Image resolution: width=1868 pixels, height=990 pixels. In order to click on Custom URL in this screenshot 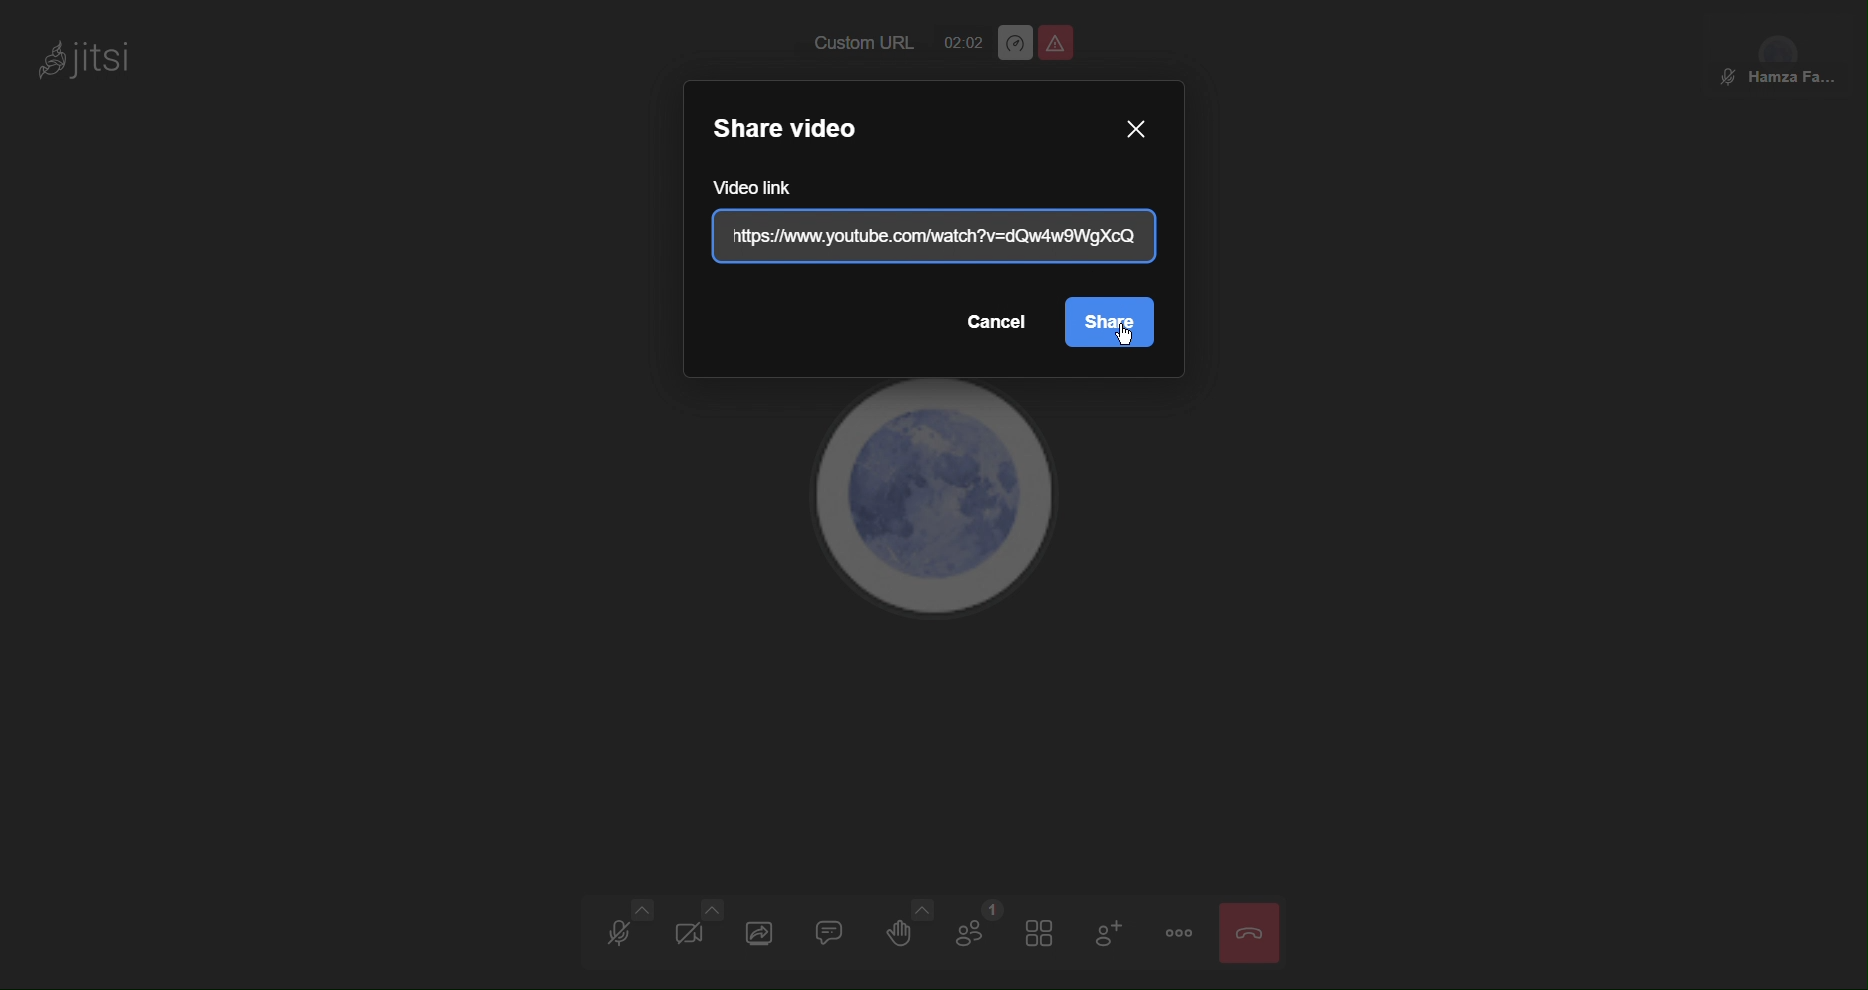, I will do `click(853, 45)`.